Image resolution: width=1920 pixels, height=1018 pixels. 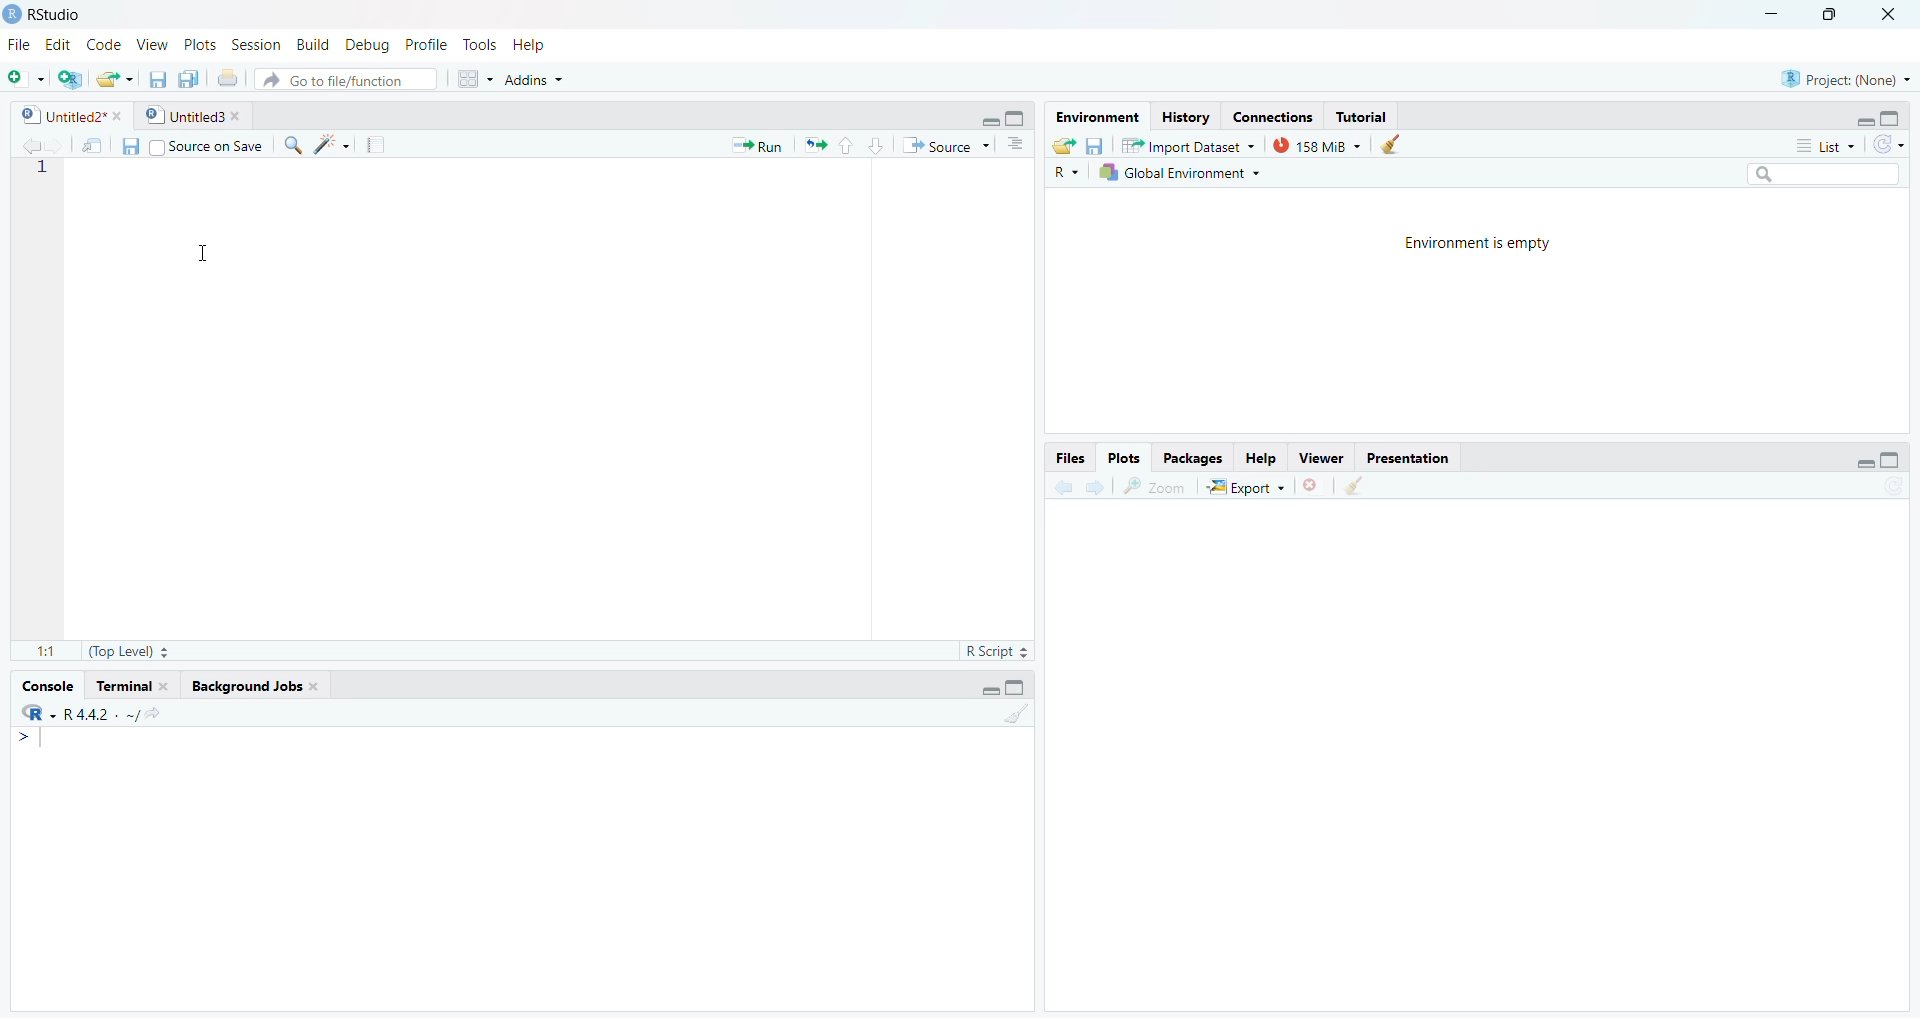 What do you see at coordinates (256, 42) in the screenshot?
I see `Session` at bounding box center [256, 42].